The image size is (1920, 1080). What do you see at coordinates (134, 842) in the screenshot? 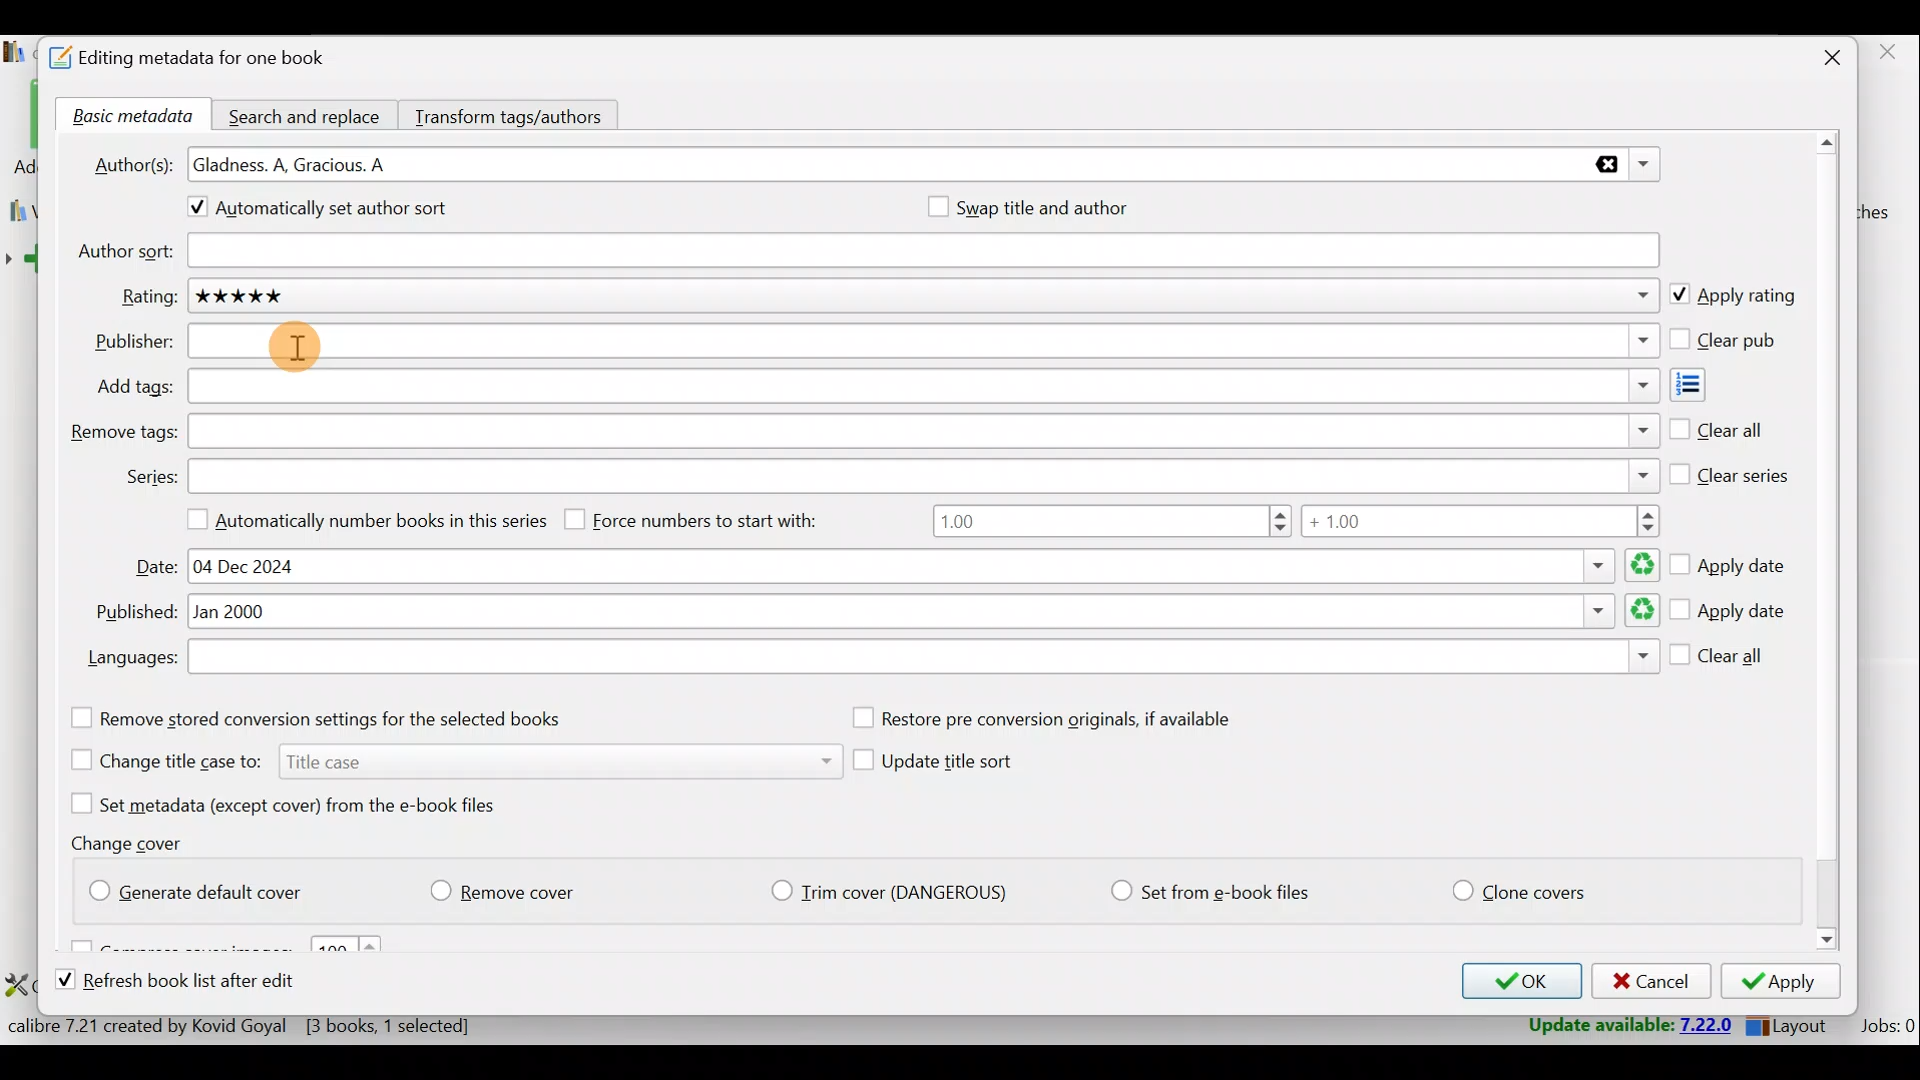
I see `Change cover` at bounding box center [134, 842].